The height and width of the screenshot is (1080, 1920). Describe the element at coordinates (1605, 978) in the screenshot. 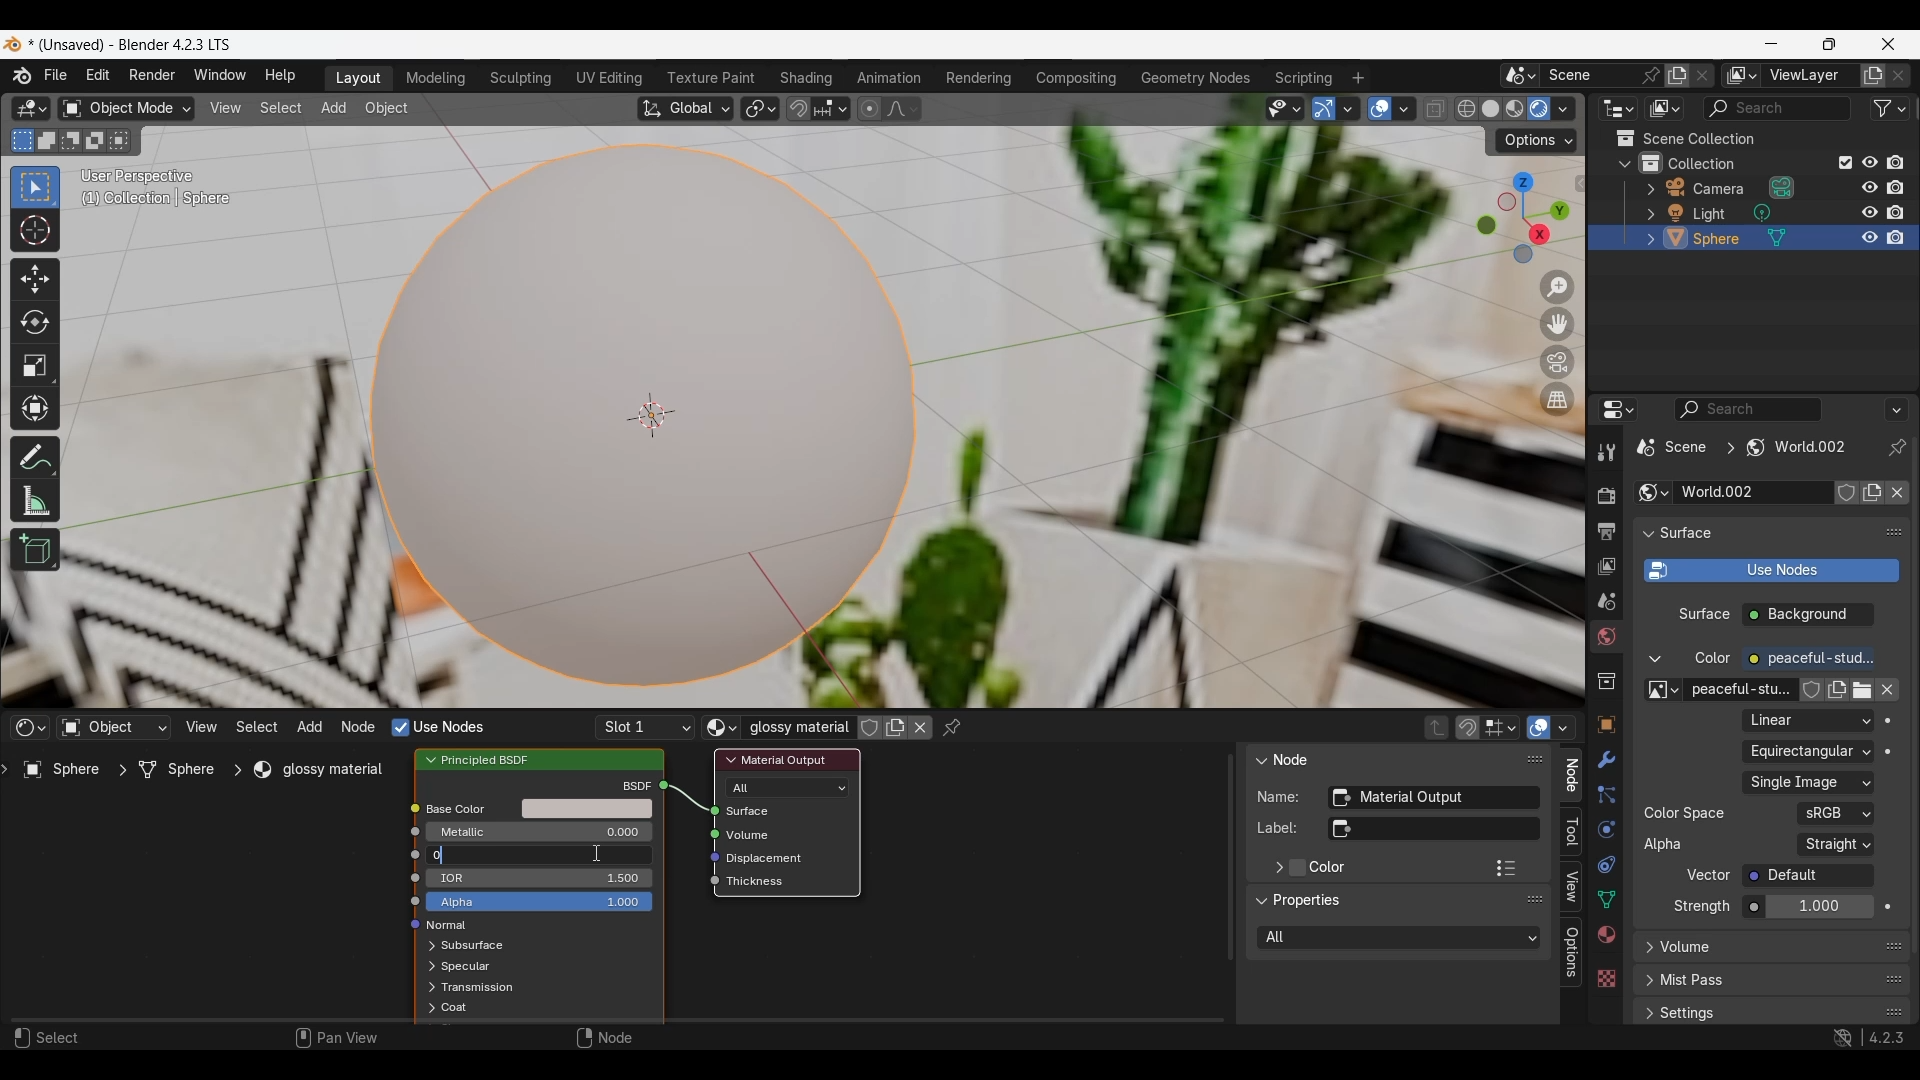

I see `Texture properties` at that location.